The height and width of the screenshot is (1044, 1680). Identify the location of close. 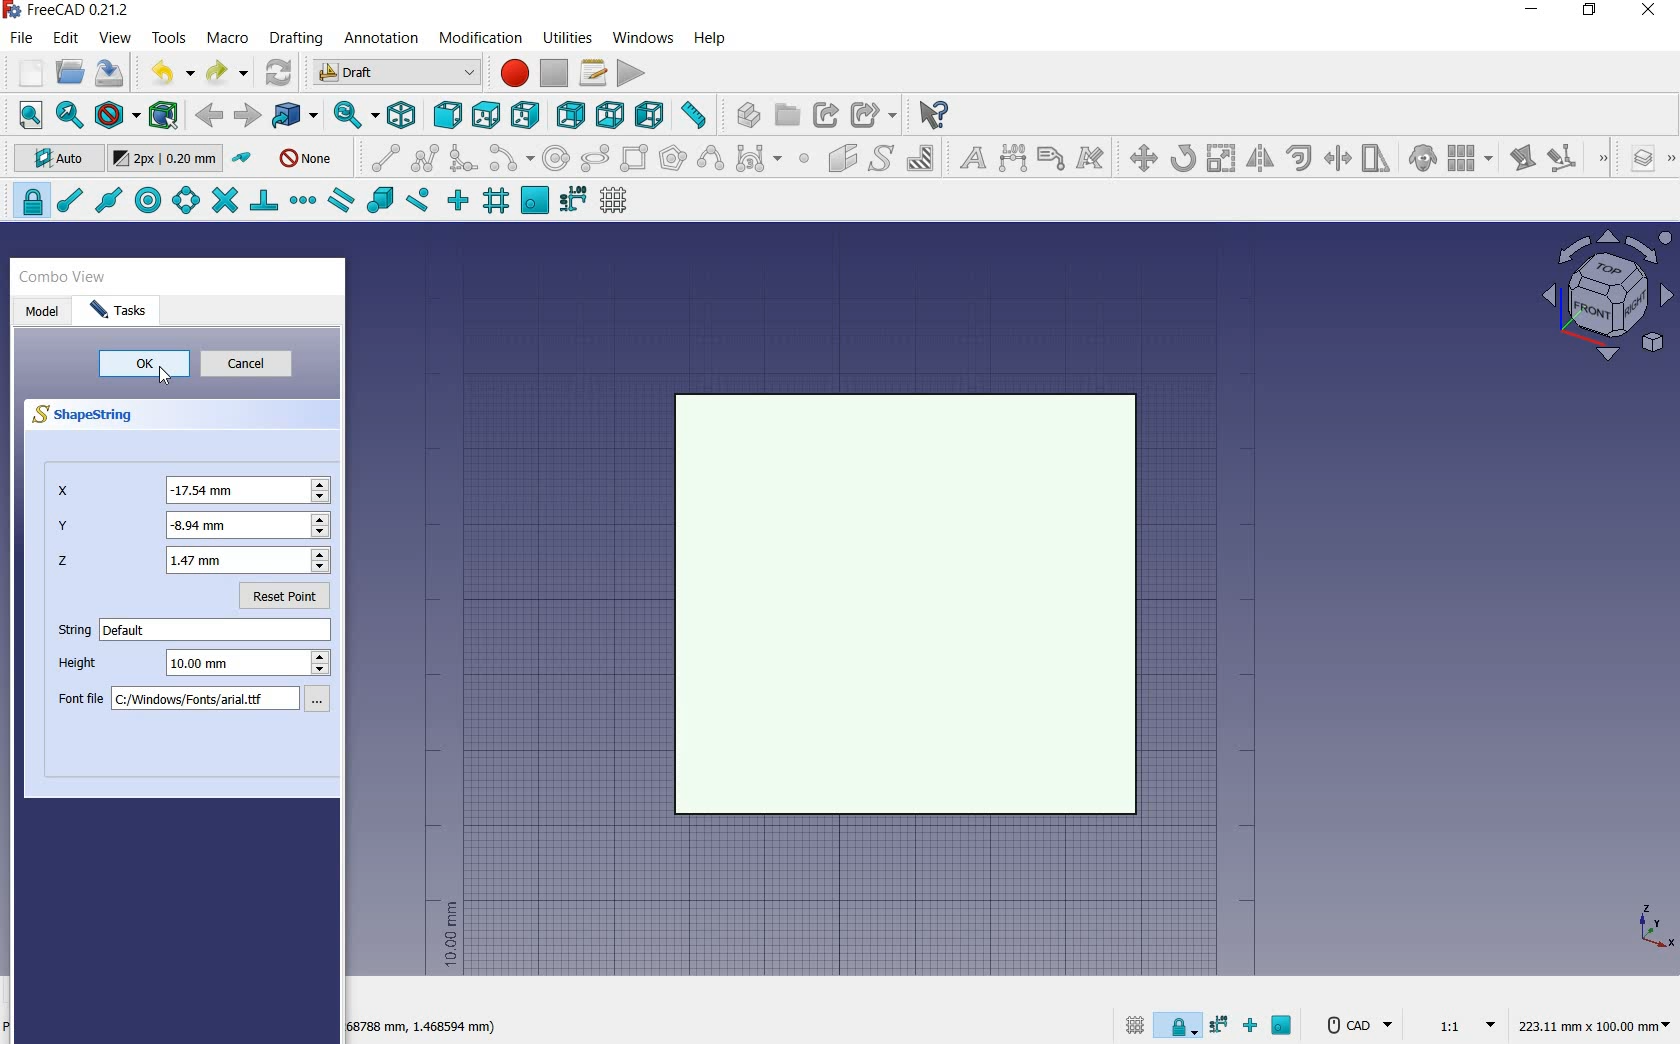
(1648, 12).